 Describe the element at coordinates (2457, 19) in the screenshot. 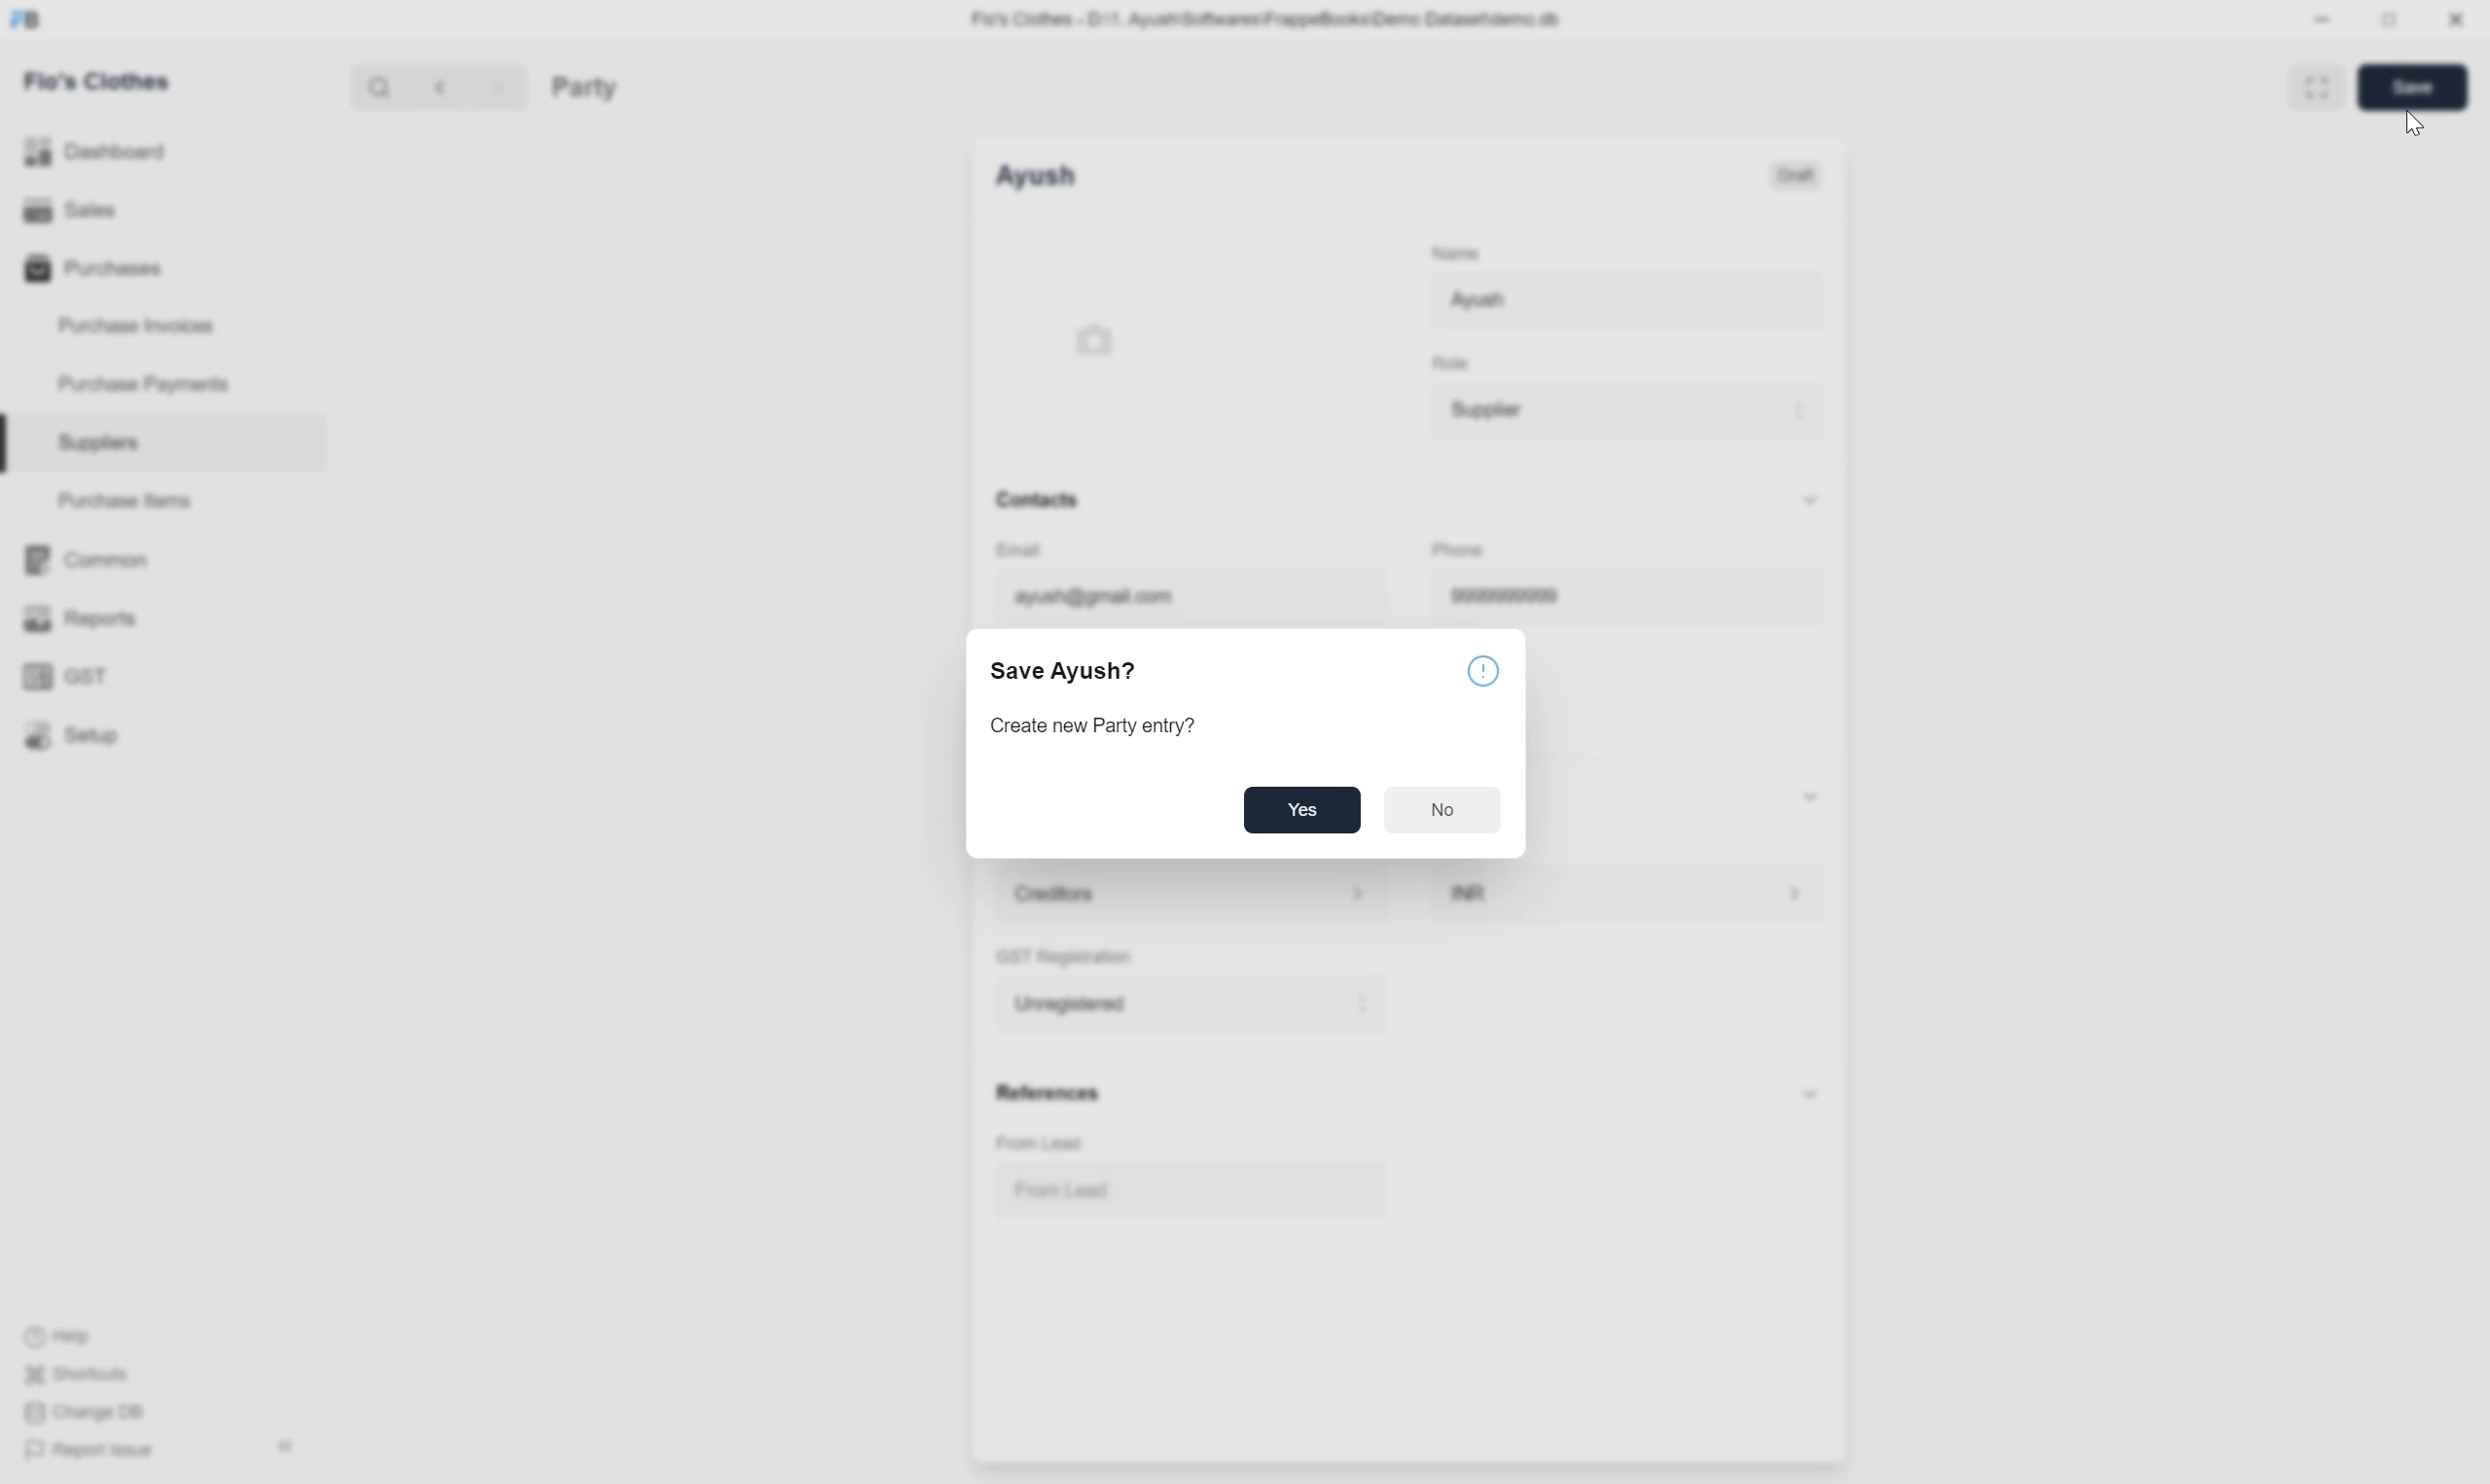

I see `Close` at that location.